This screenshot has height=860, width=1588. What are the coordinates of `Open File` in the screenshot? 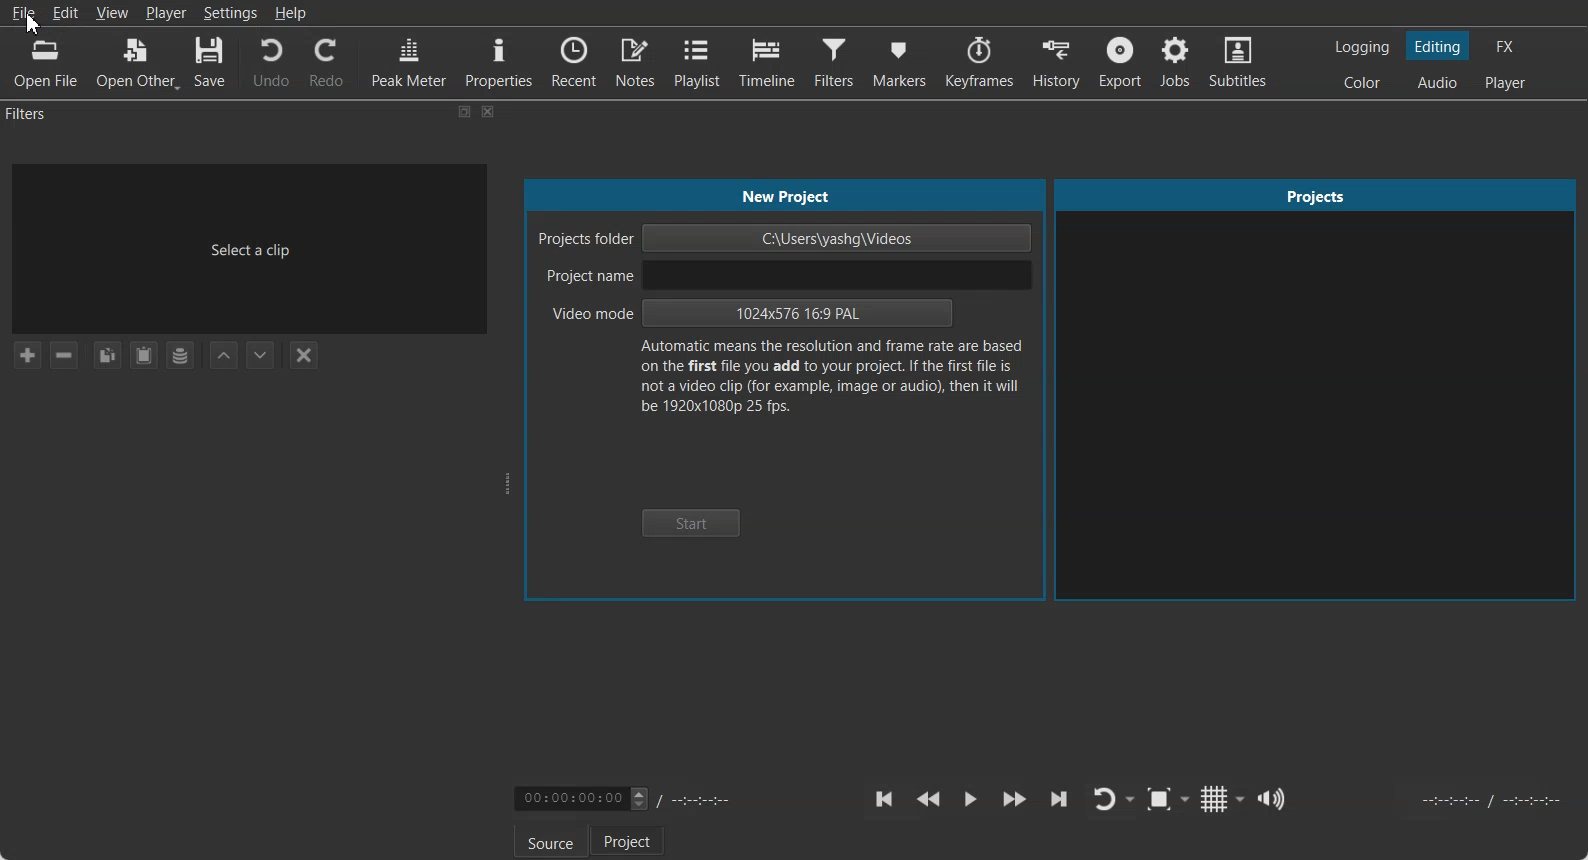 It's located at (48, 62).